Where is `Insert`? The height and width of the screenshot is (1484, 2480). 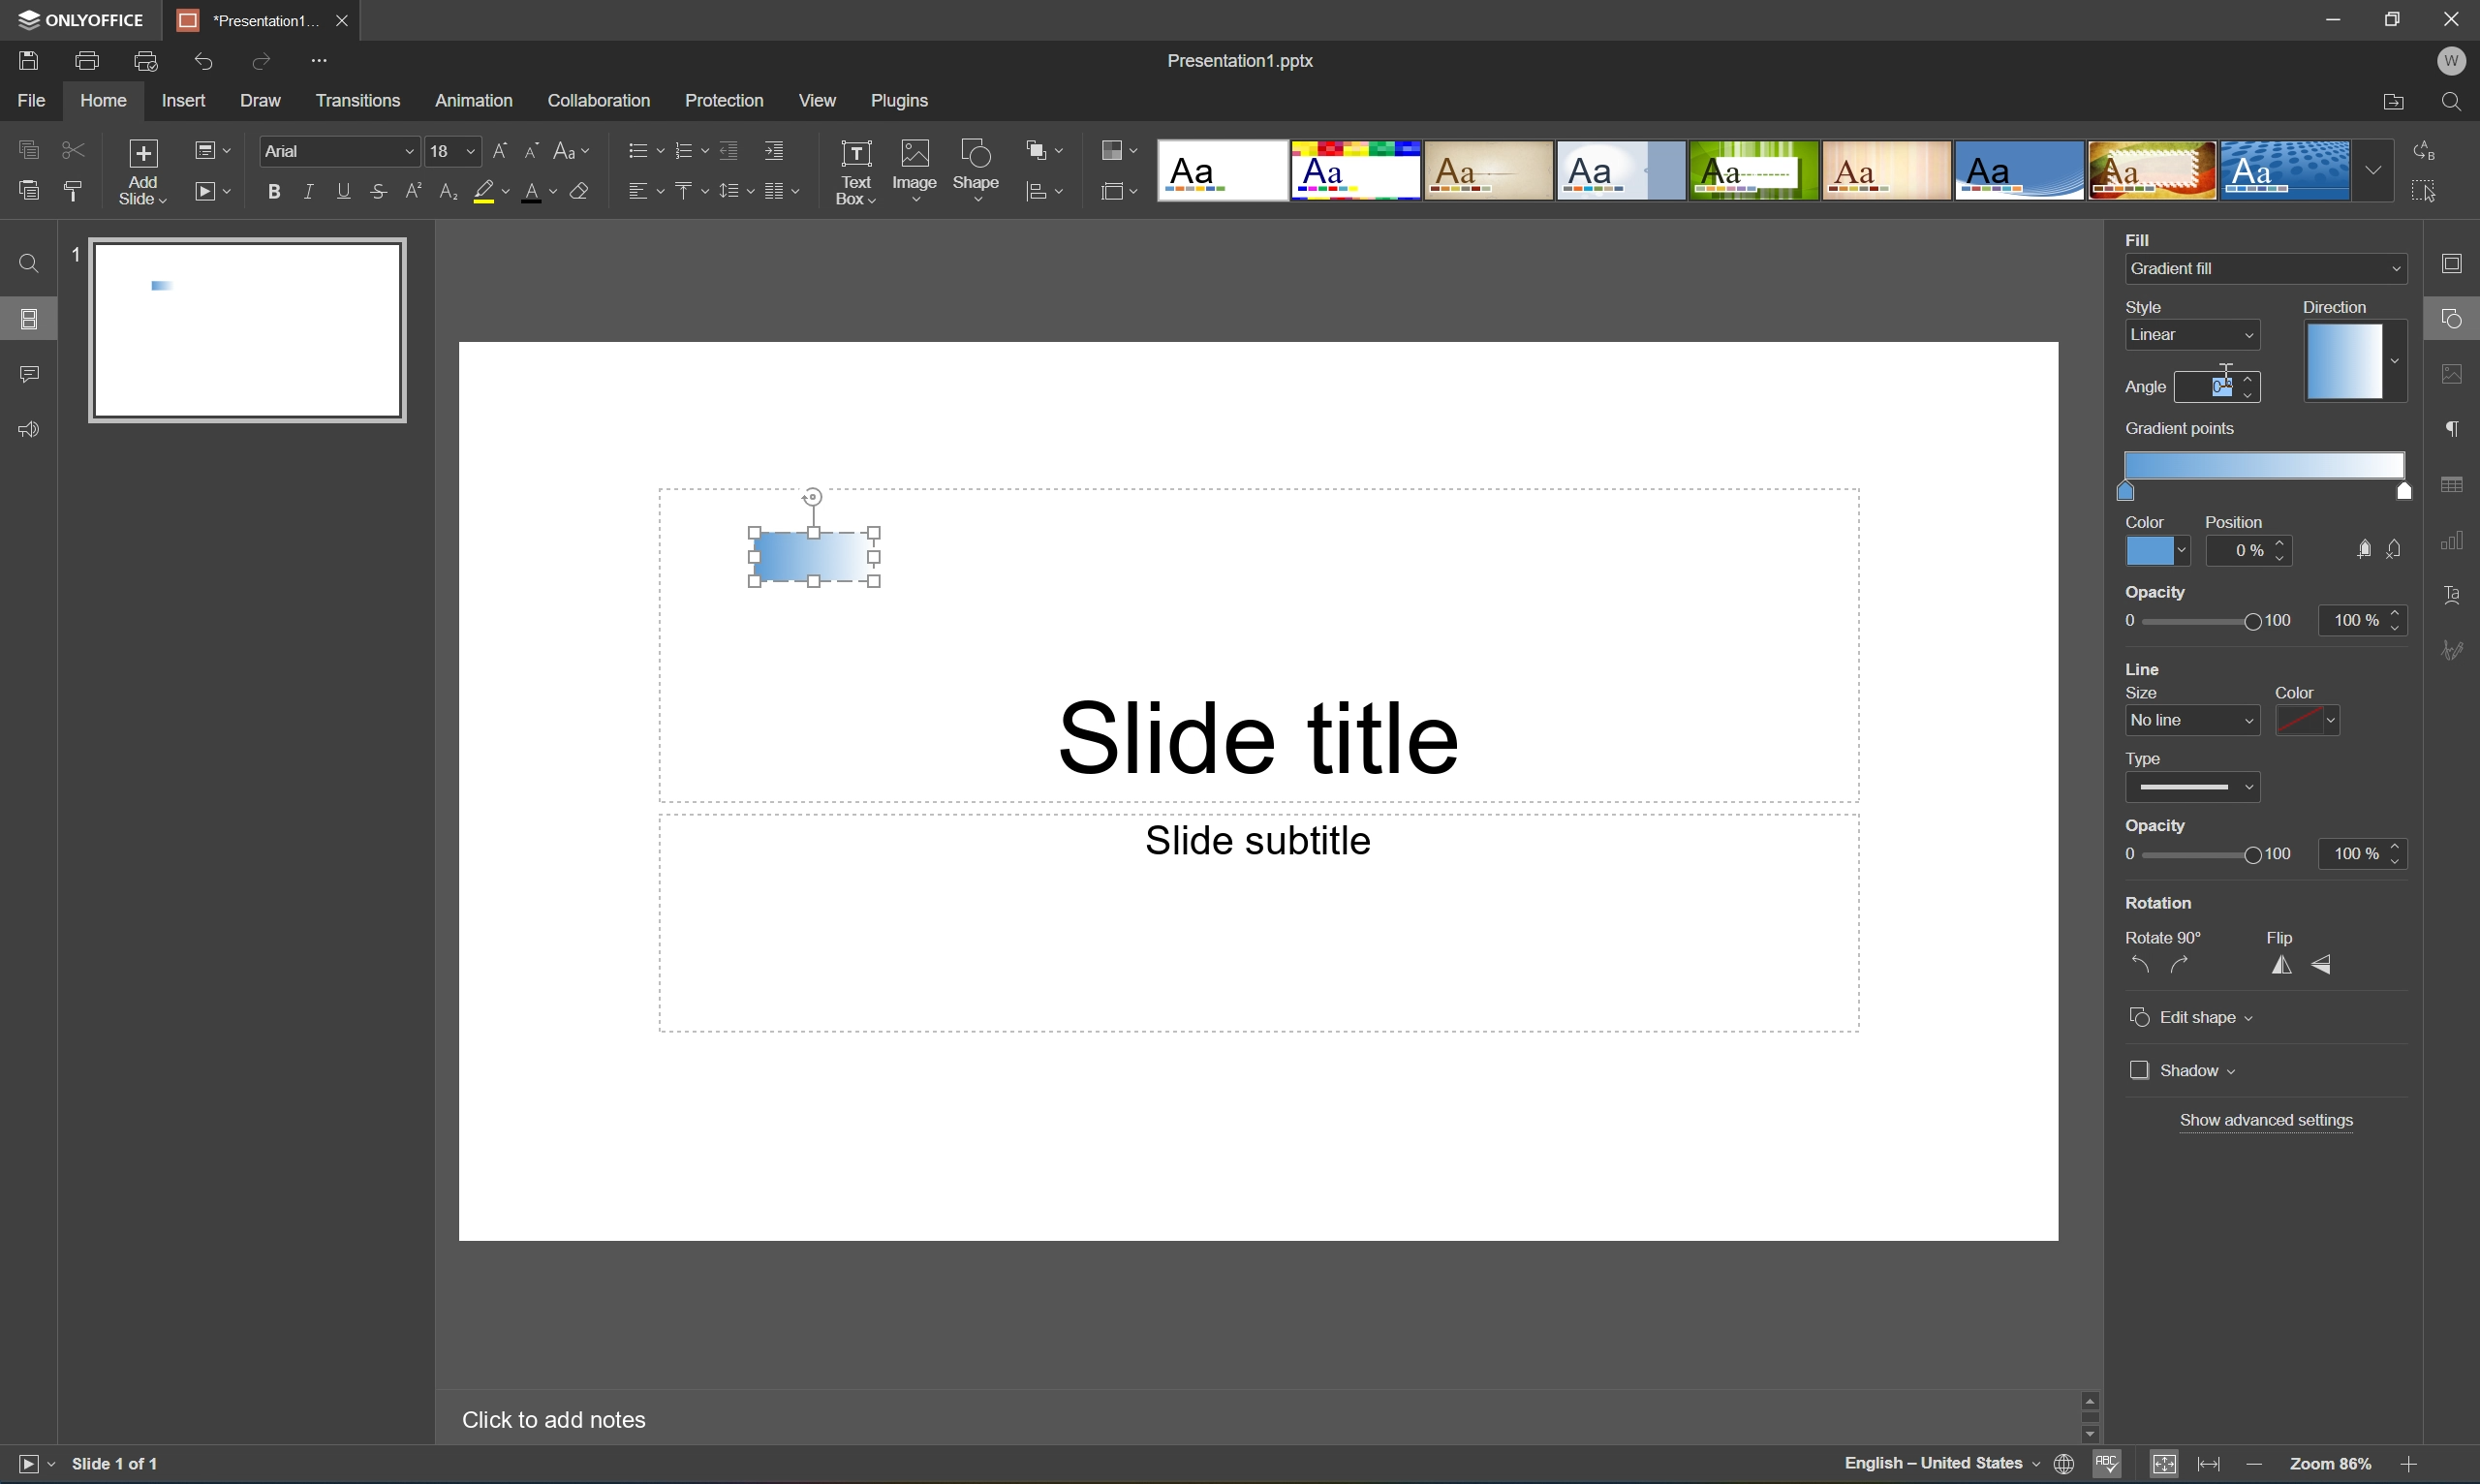
Insert is located at coordinates (183, 101).